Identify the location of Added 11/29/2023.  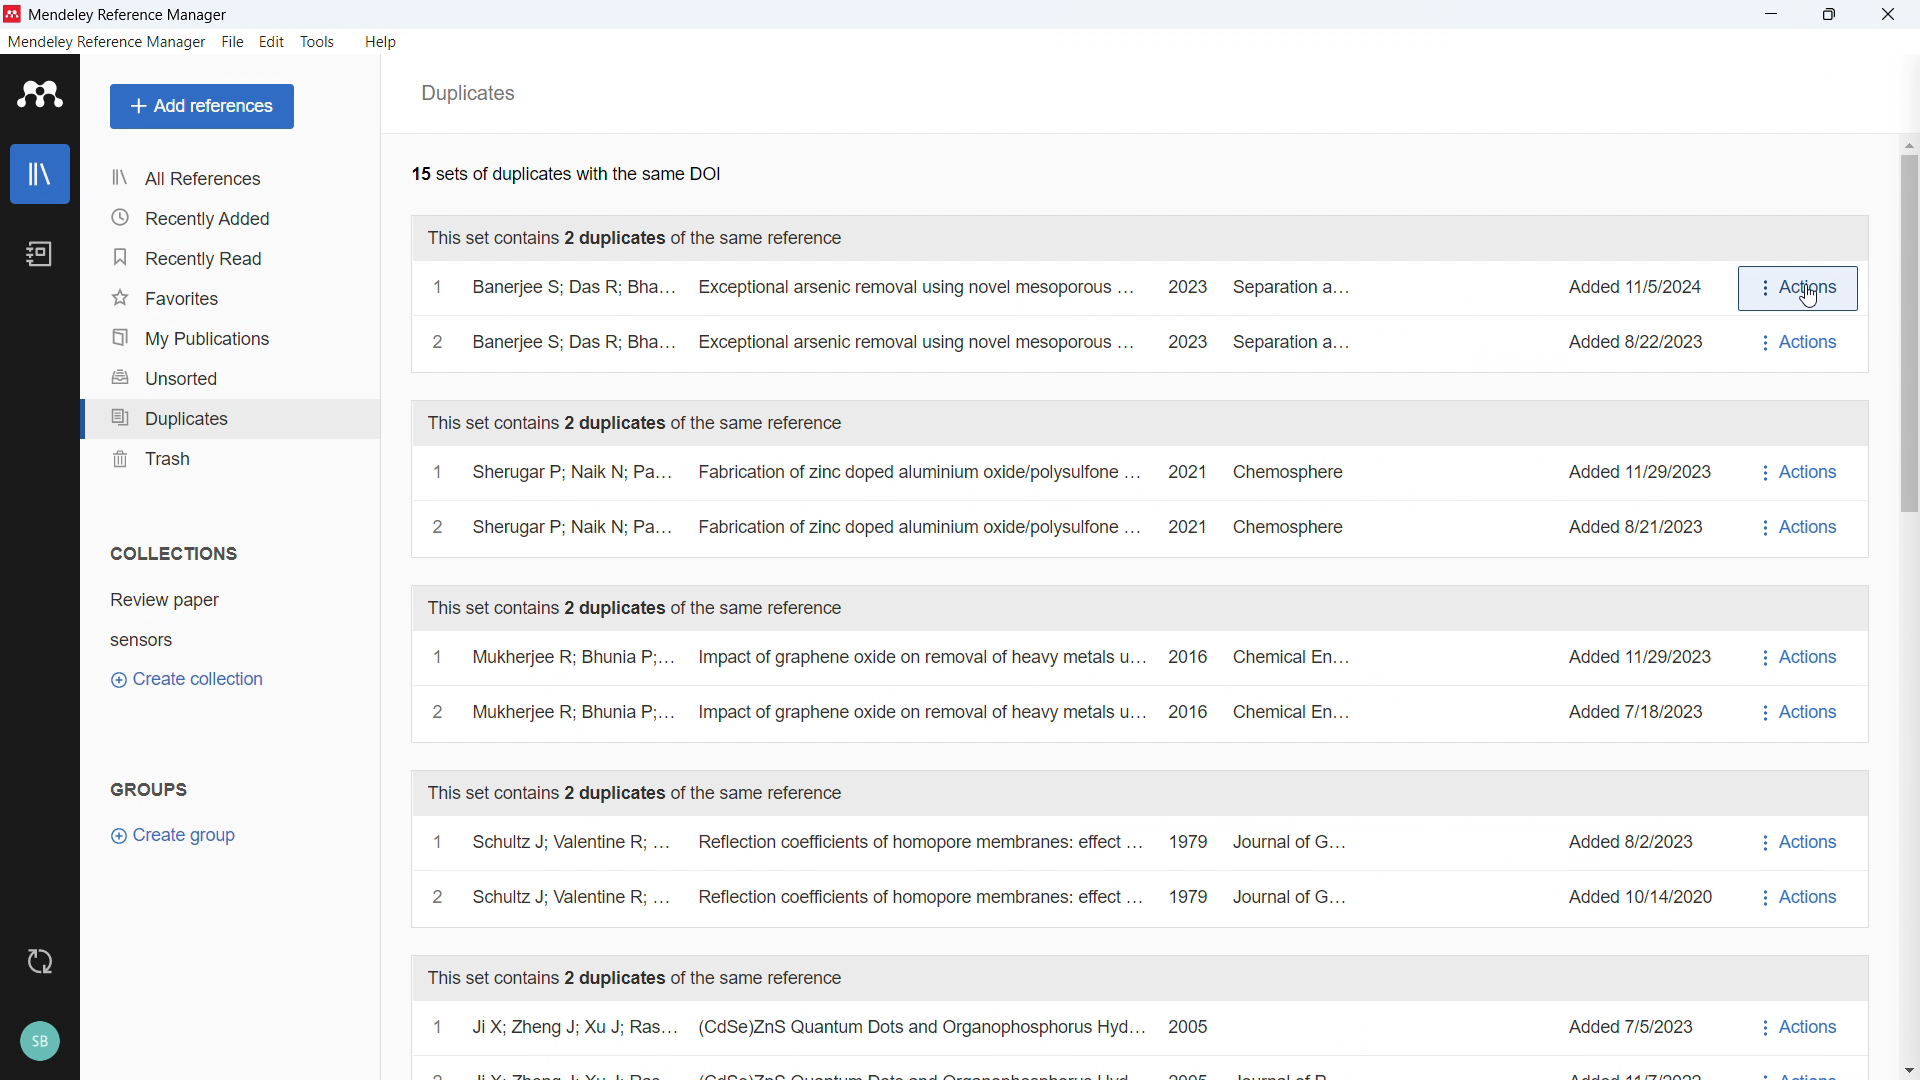
(1621, 657).